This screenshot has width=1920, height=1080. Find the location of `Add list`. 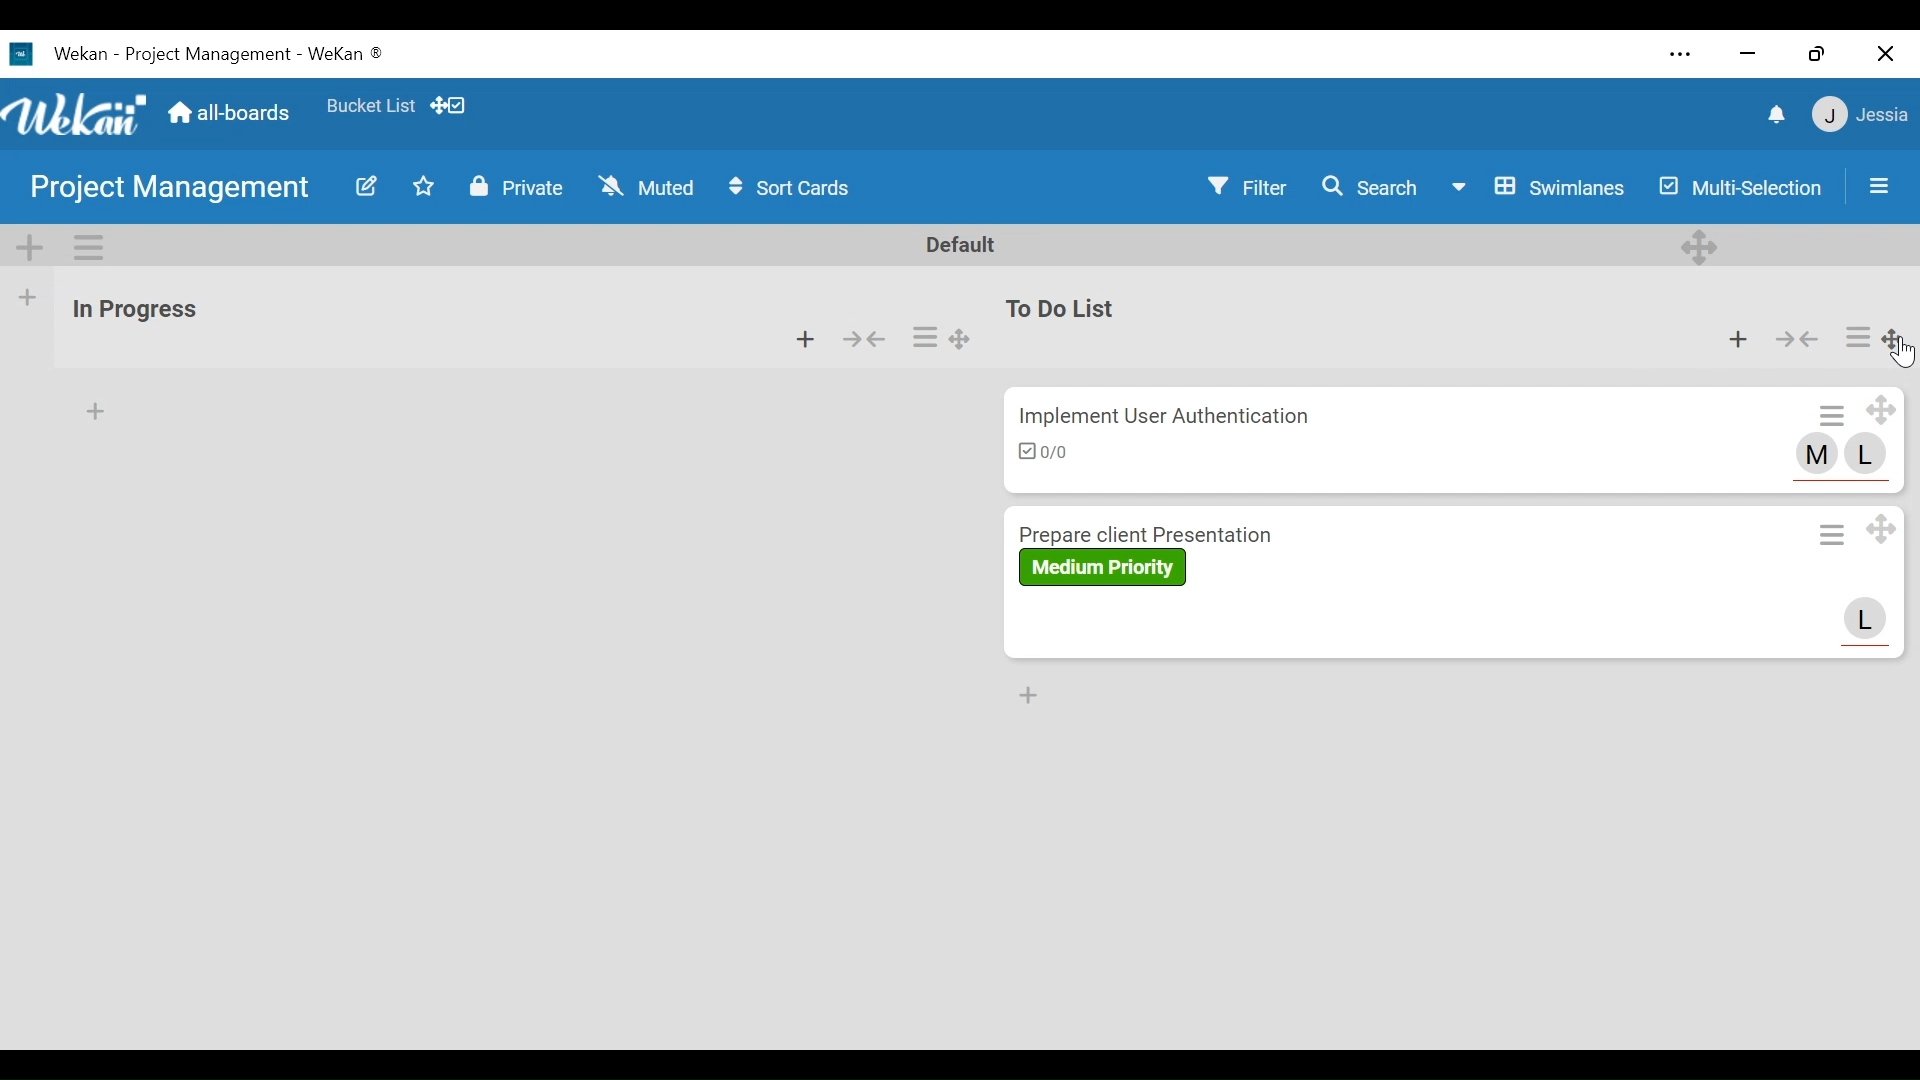

Add list is located at coordinates (28, 298).